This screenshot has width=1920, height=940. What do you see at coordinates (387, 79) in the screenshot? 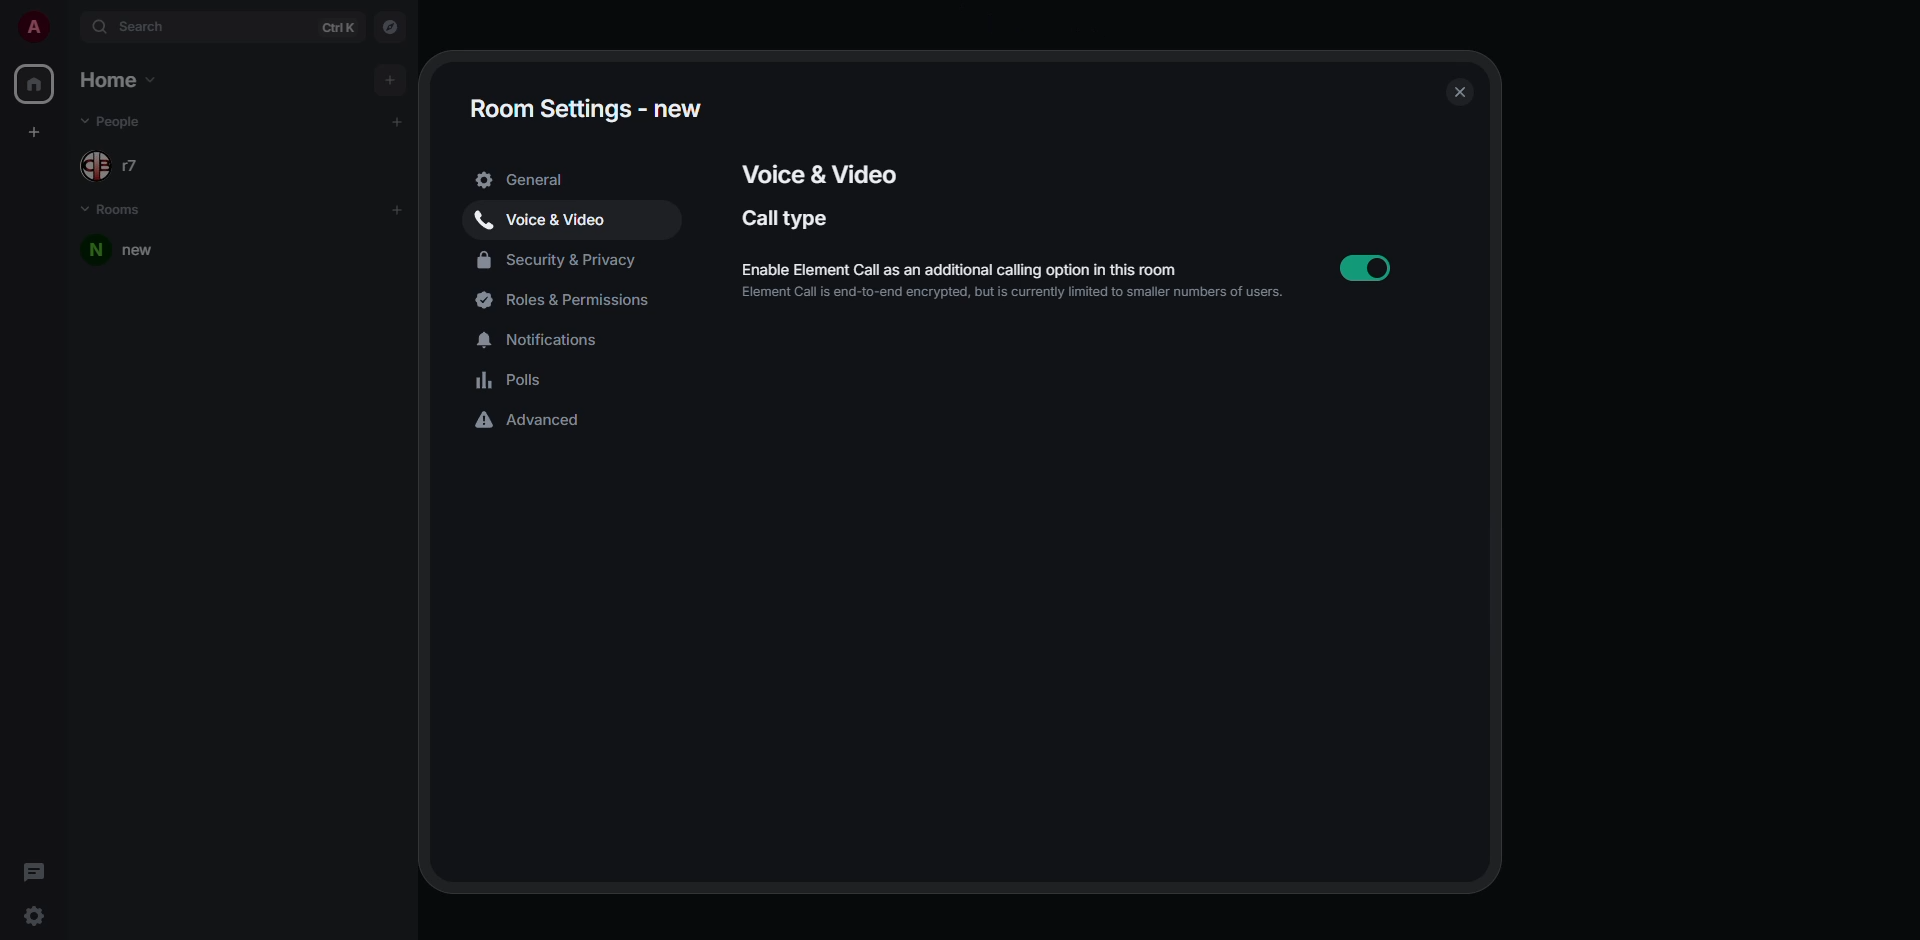
I see `add` at bounding box center [387, 79].